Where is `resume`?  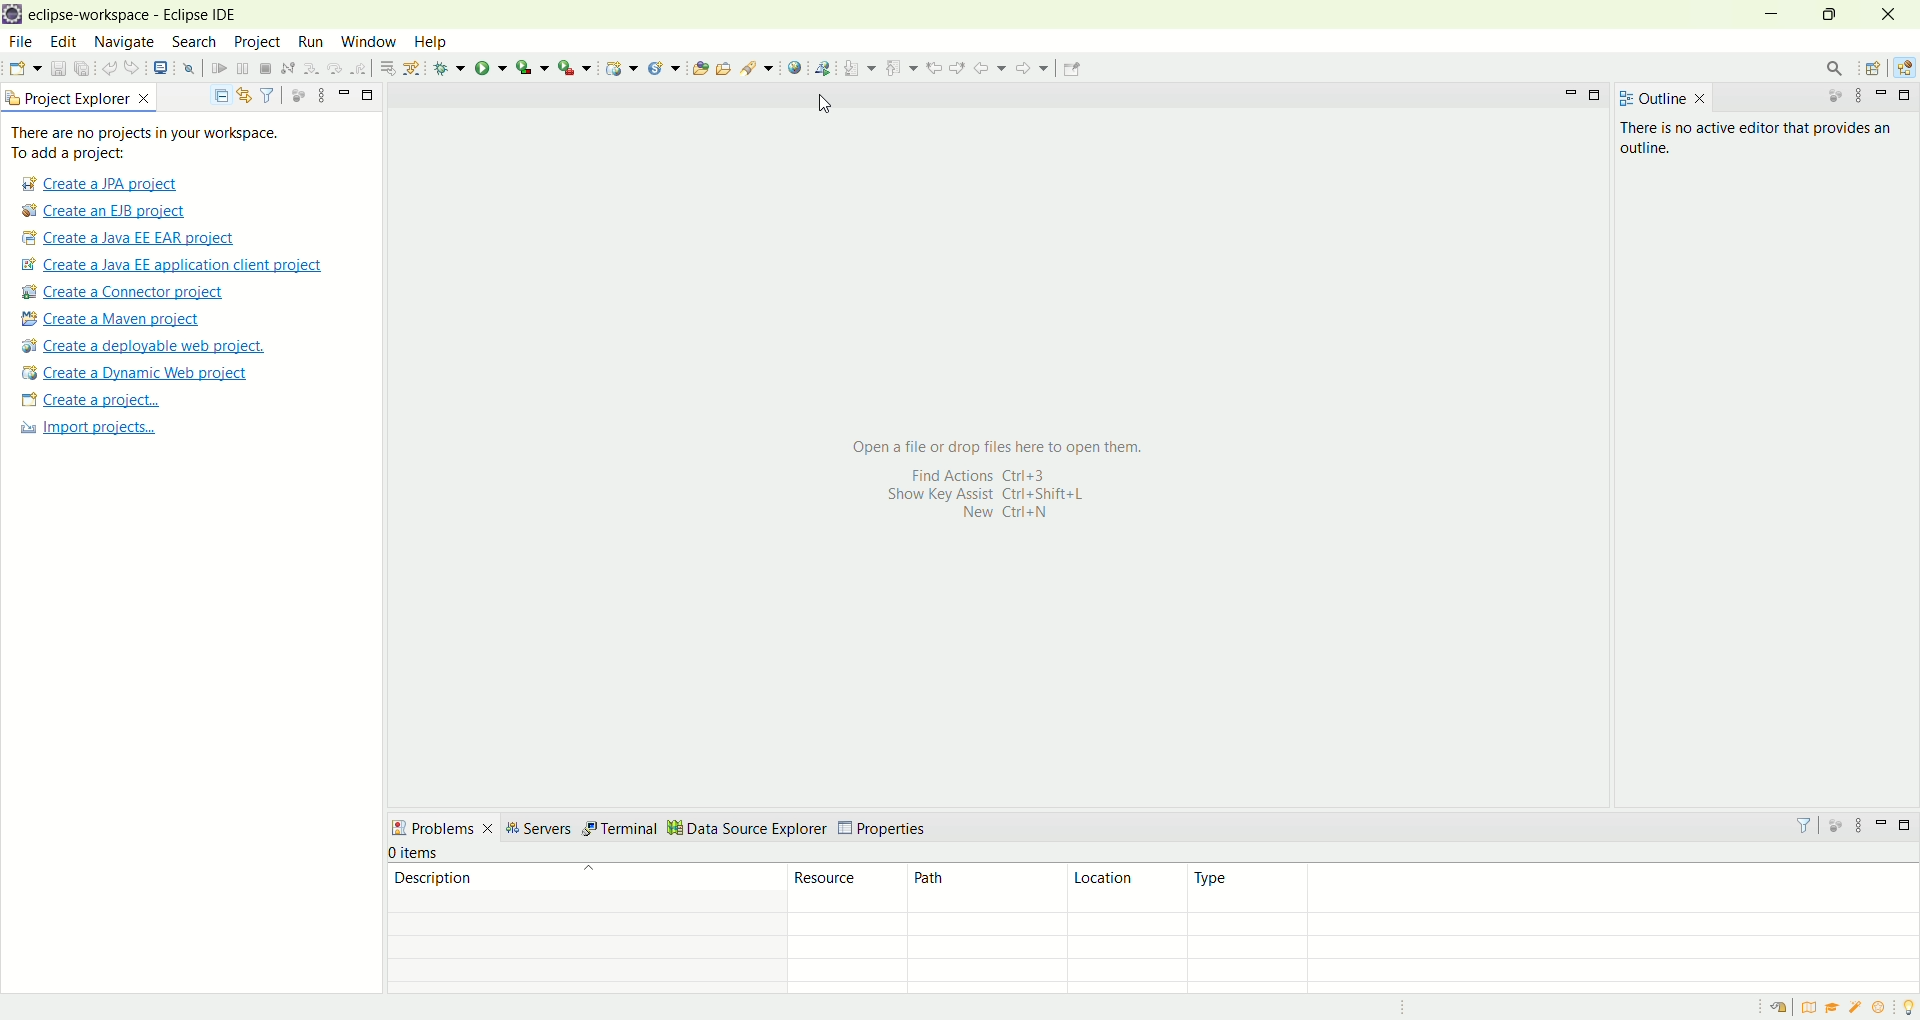 resume is located at coordinates (220, 70).